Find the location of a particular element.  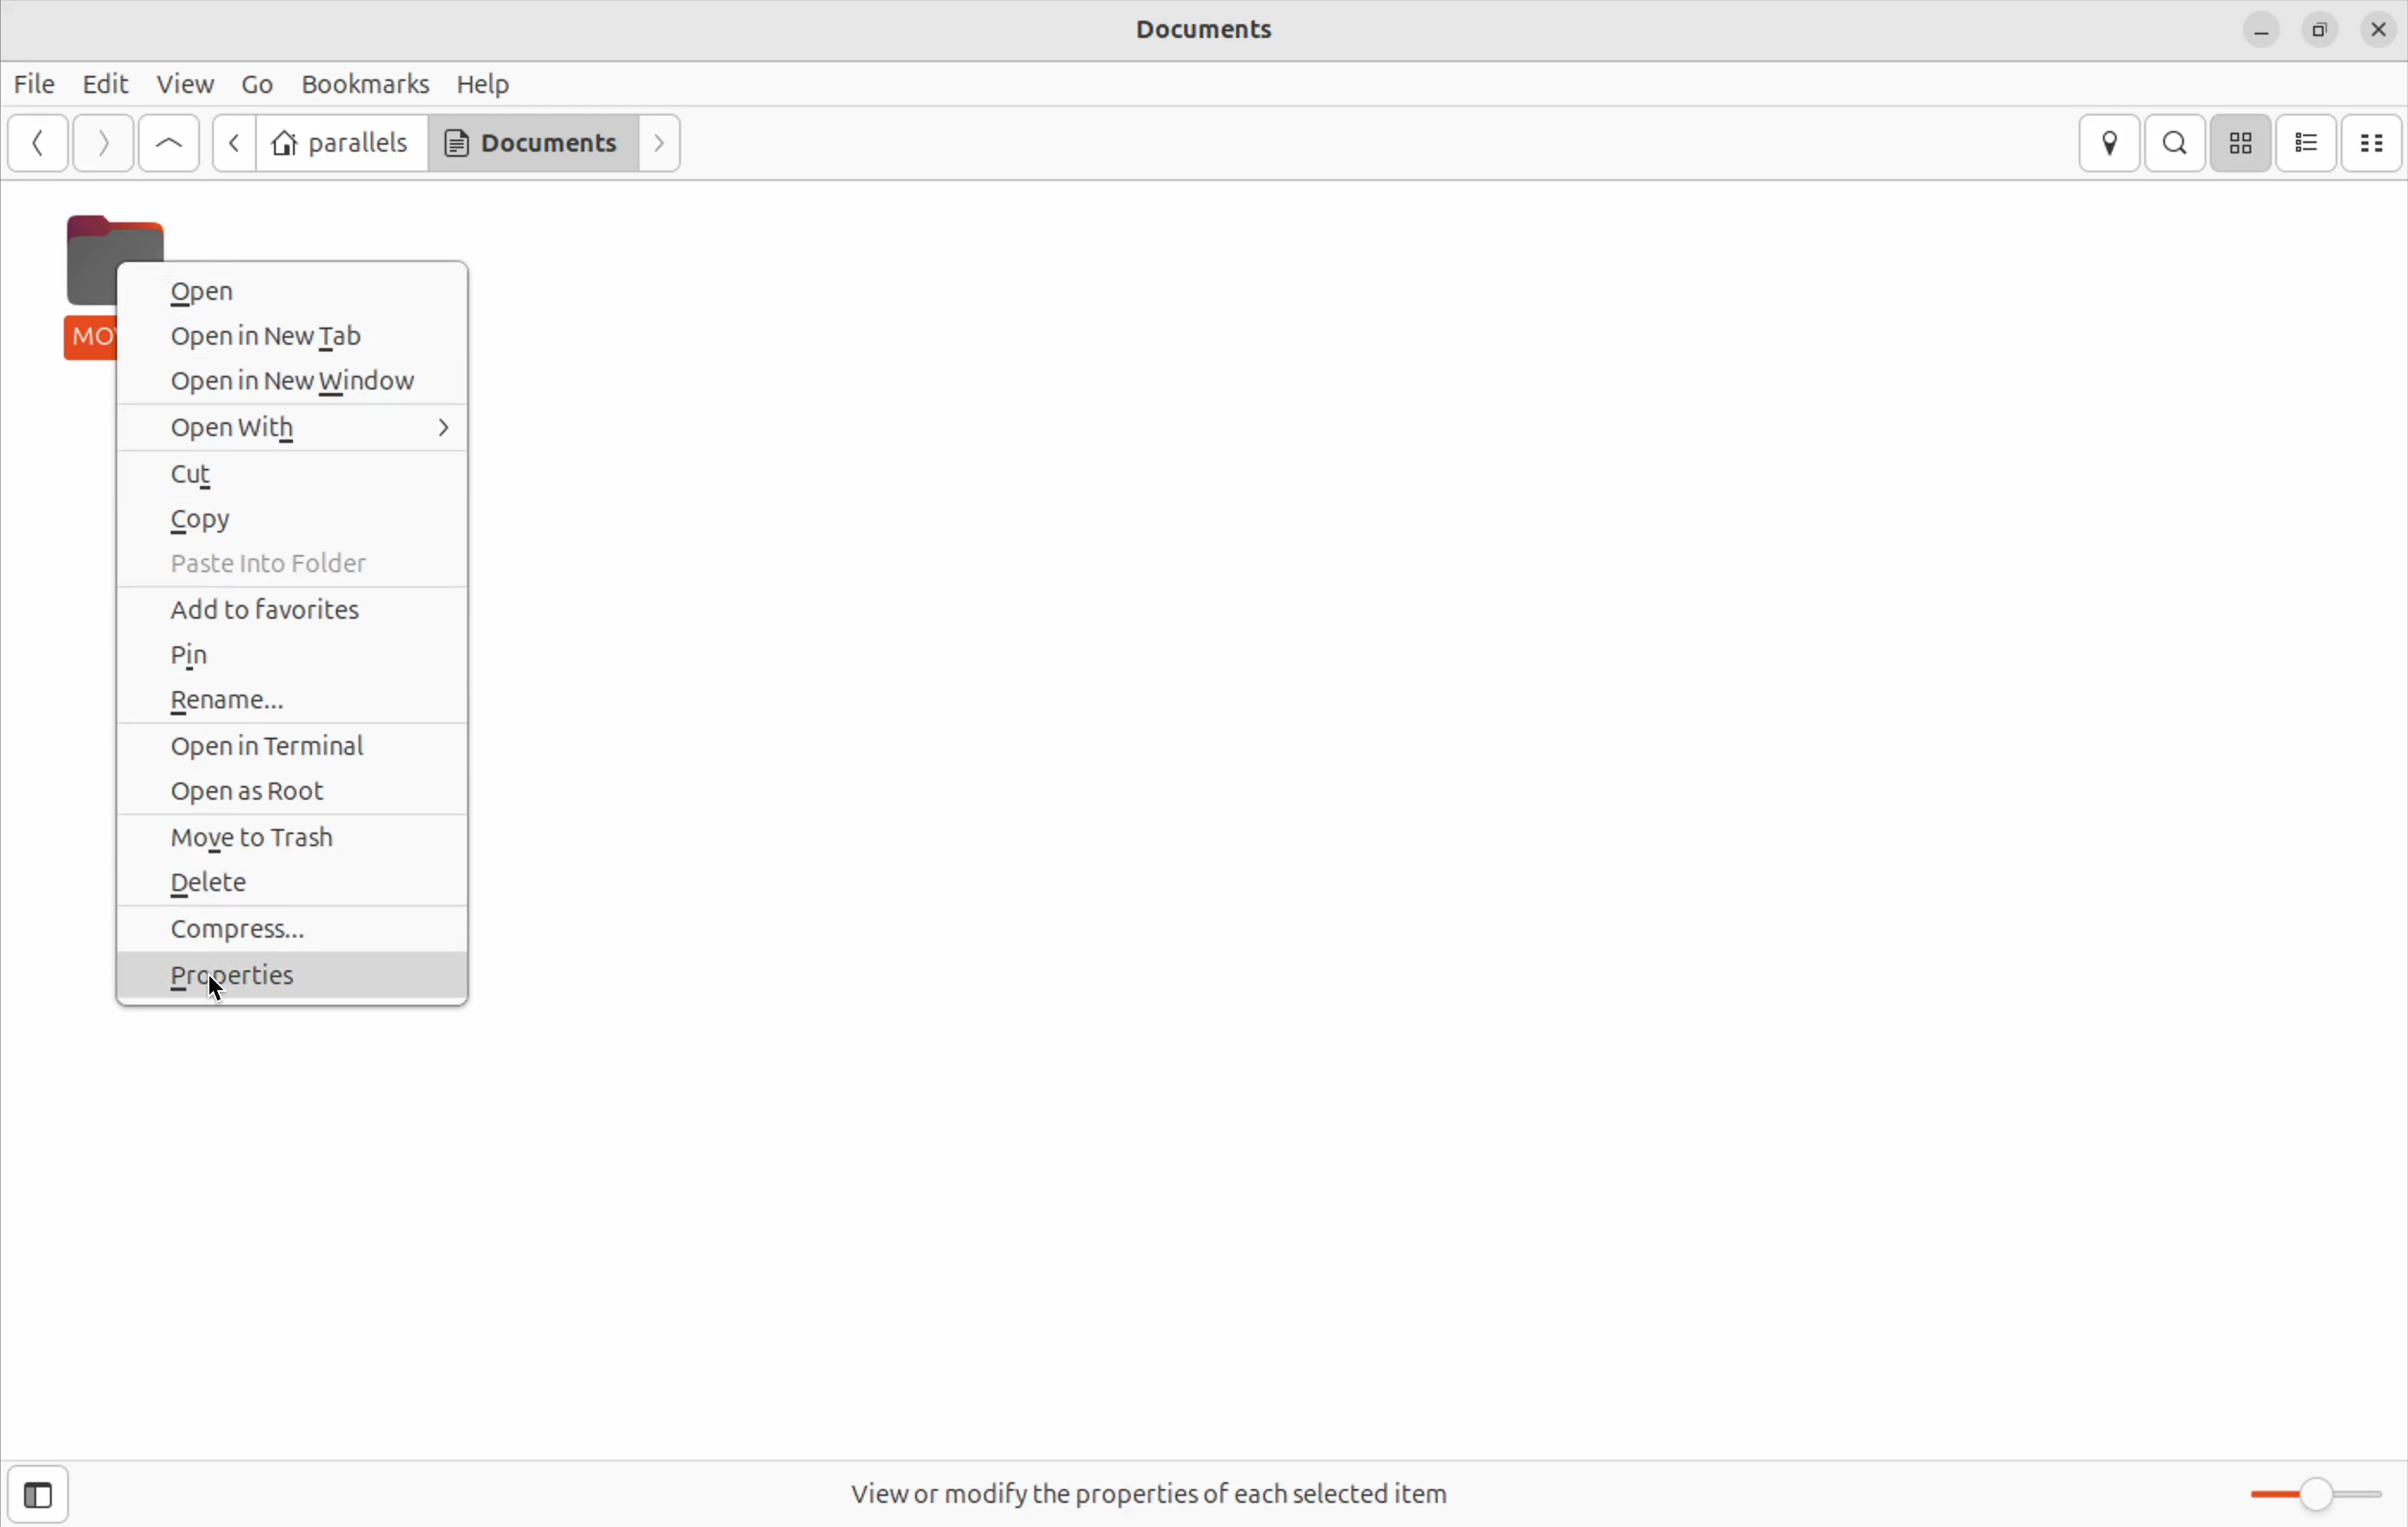

Zoom is located at coordinates (2307, 1492).